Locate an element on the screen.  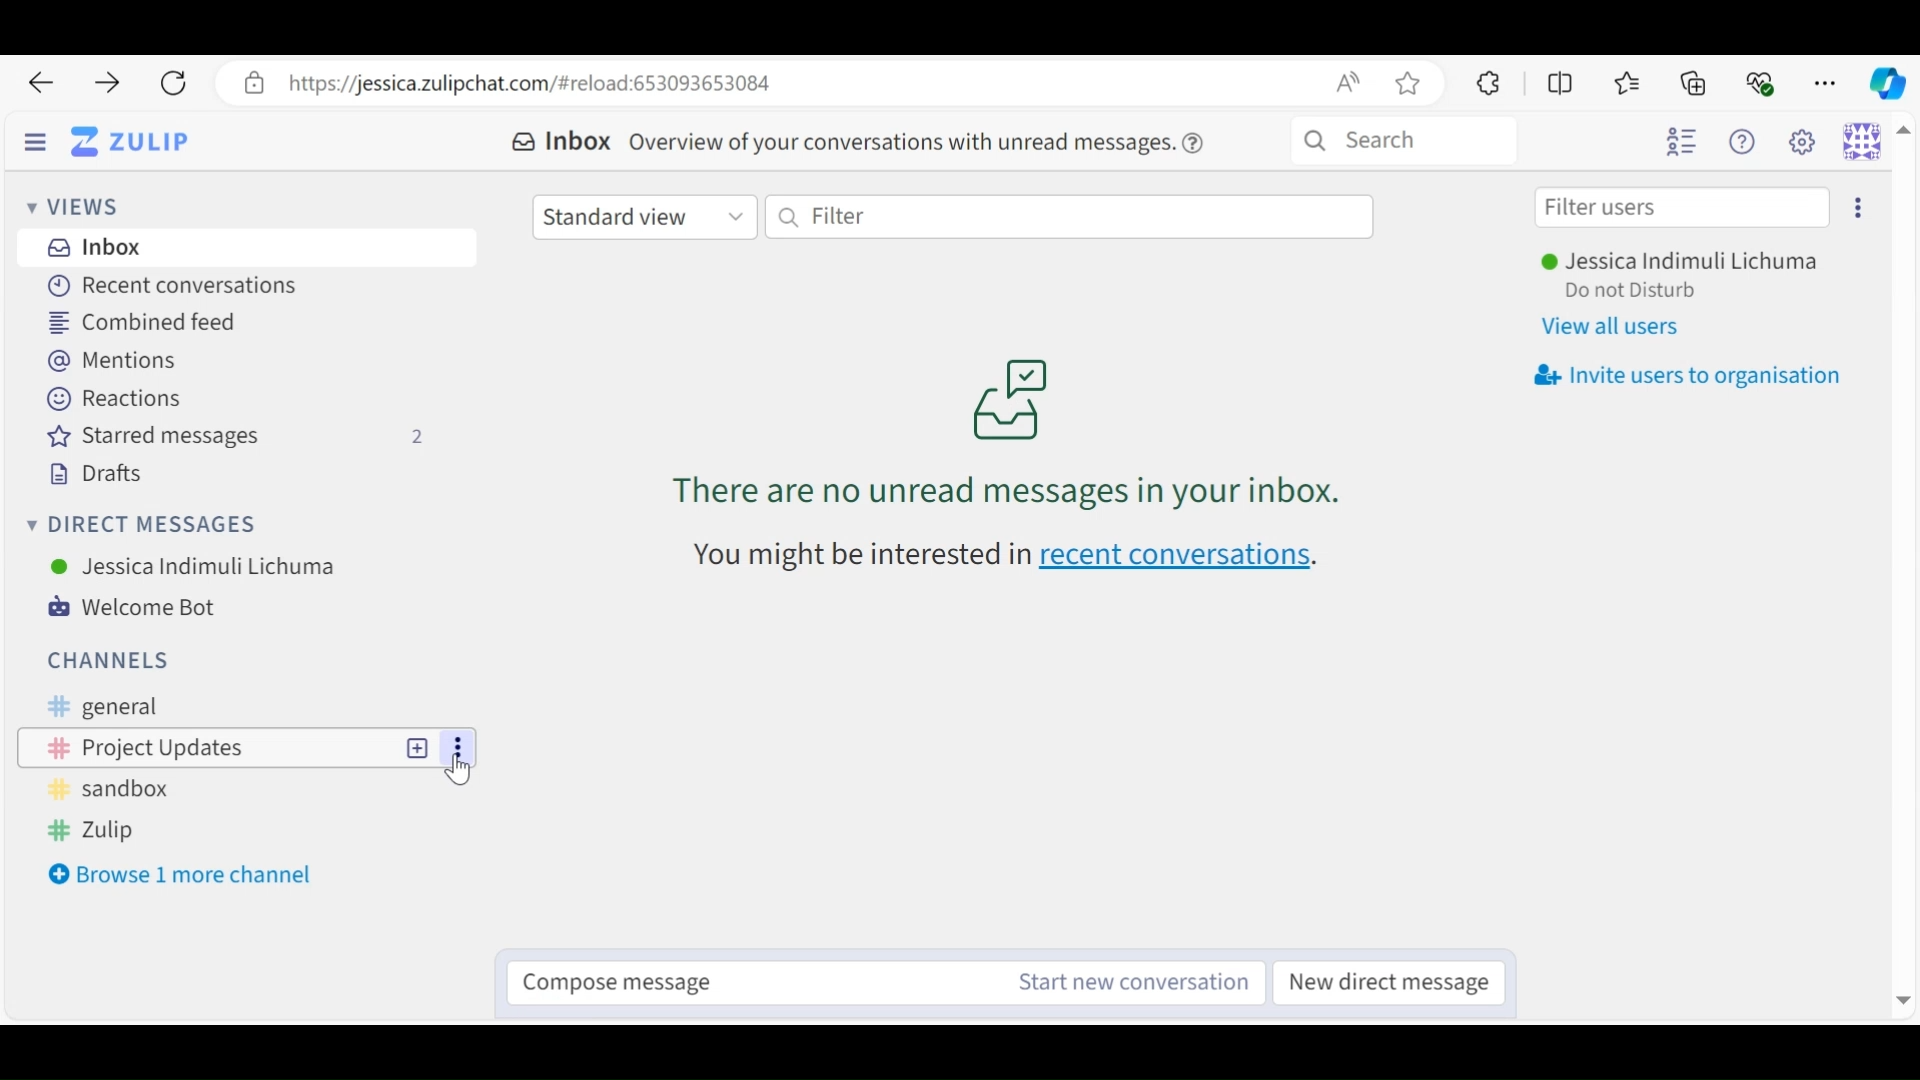
Channel is located at coordinates (199, 745).